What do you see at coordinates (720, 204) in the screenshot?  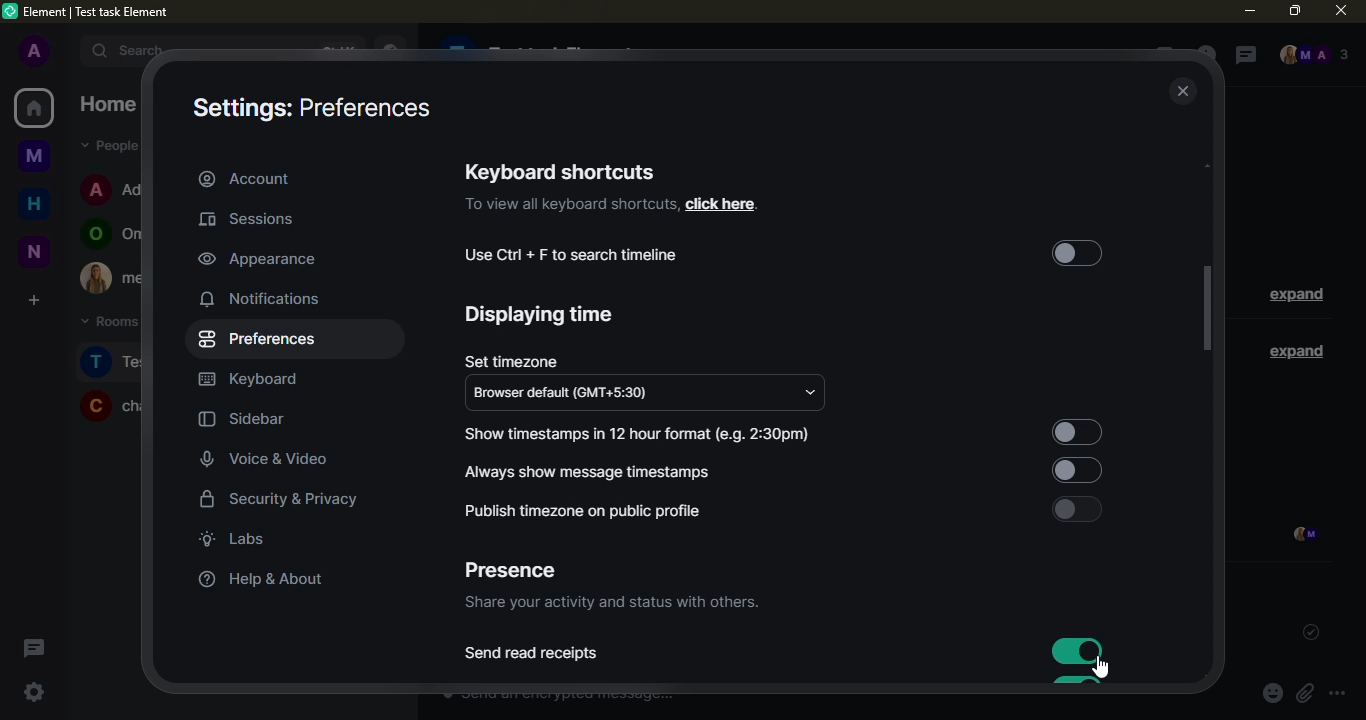 I see `click here` at bounding box center [720, 204].